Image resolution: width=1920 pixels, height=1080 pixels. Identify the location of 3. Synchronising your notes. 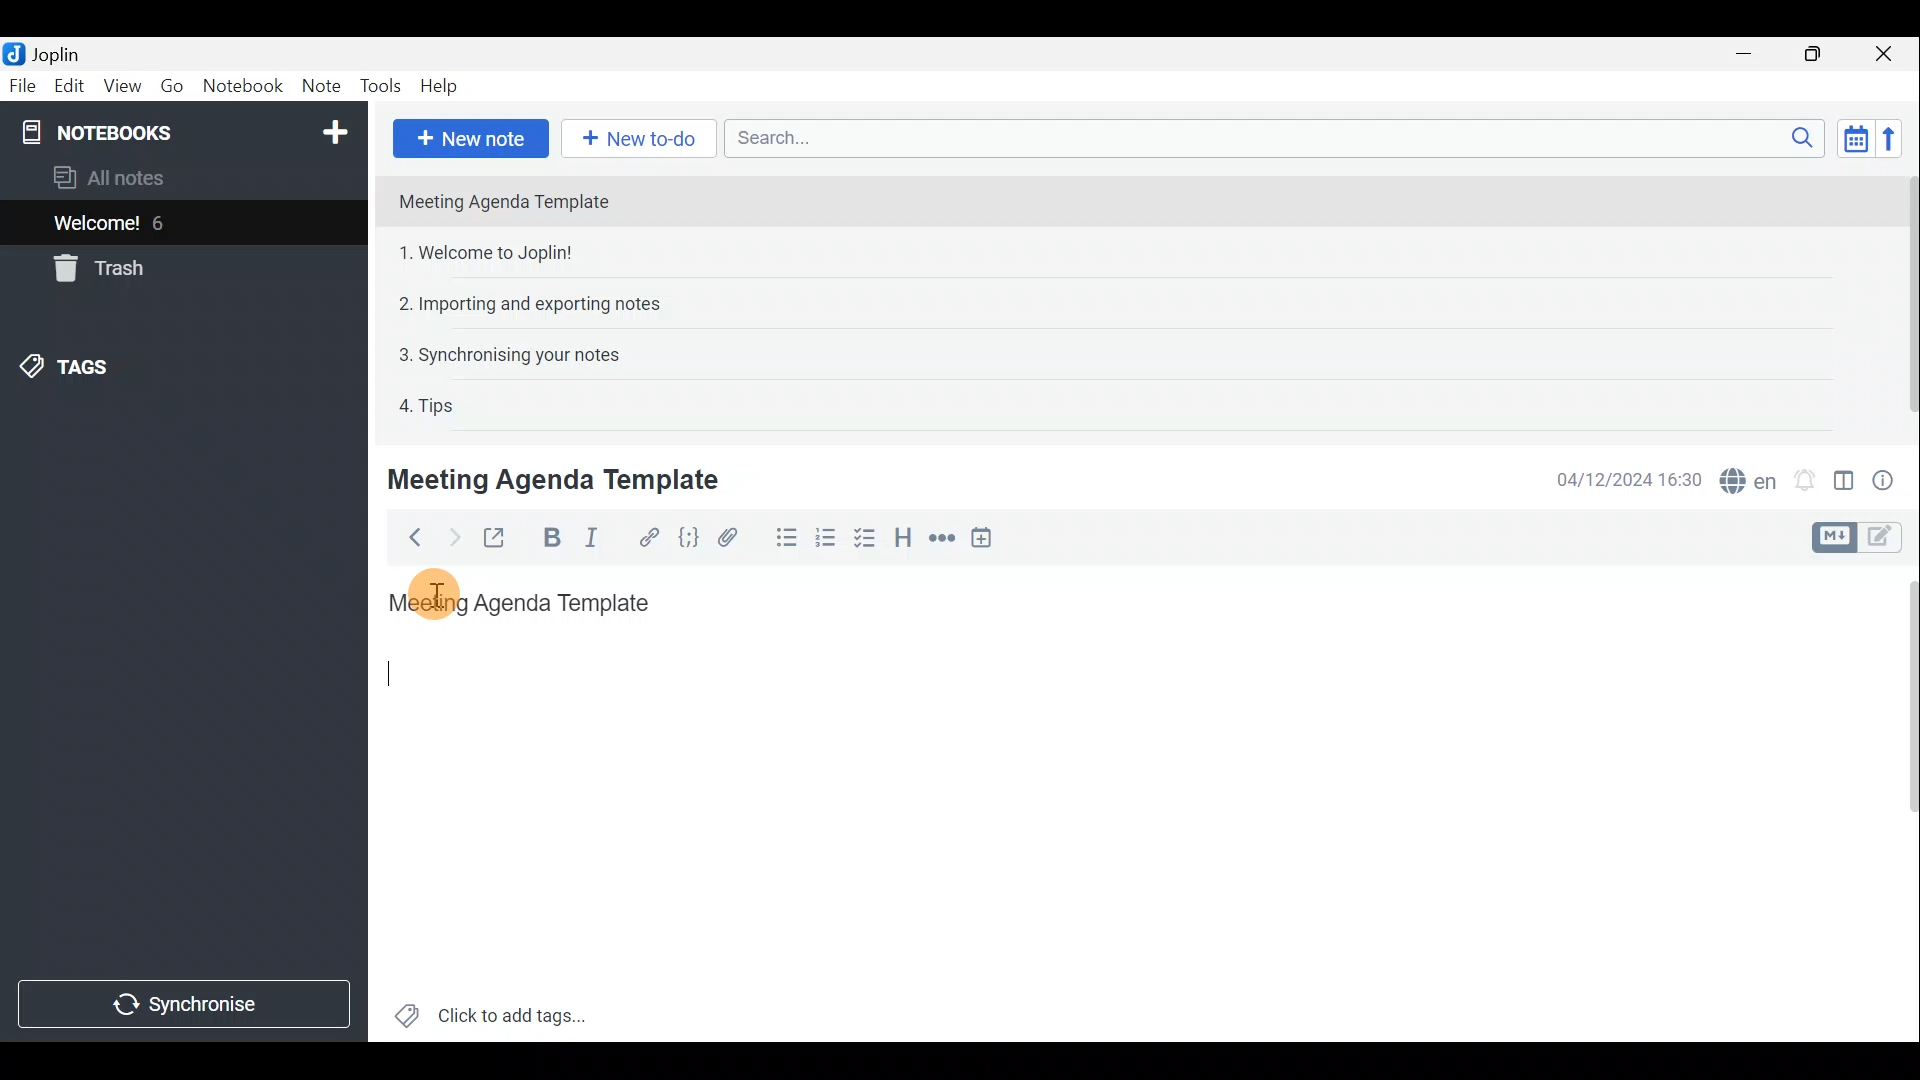
(509, 354).